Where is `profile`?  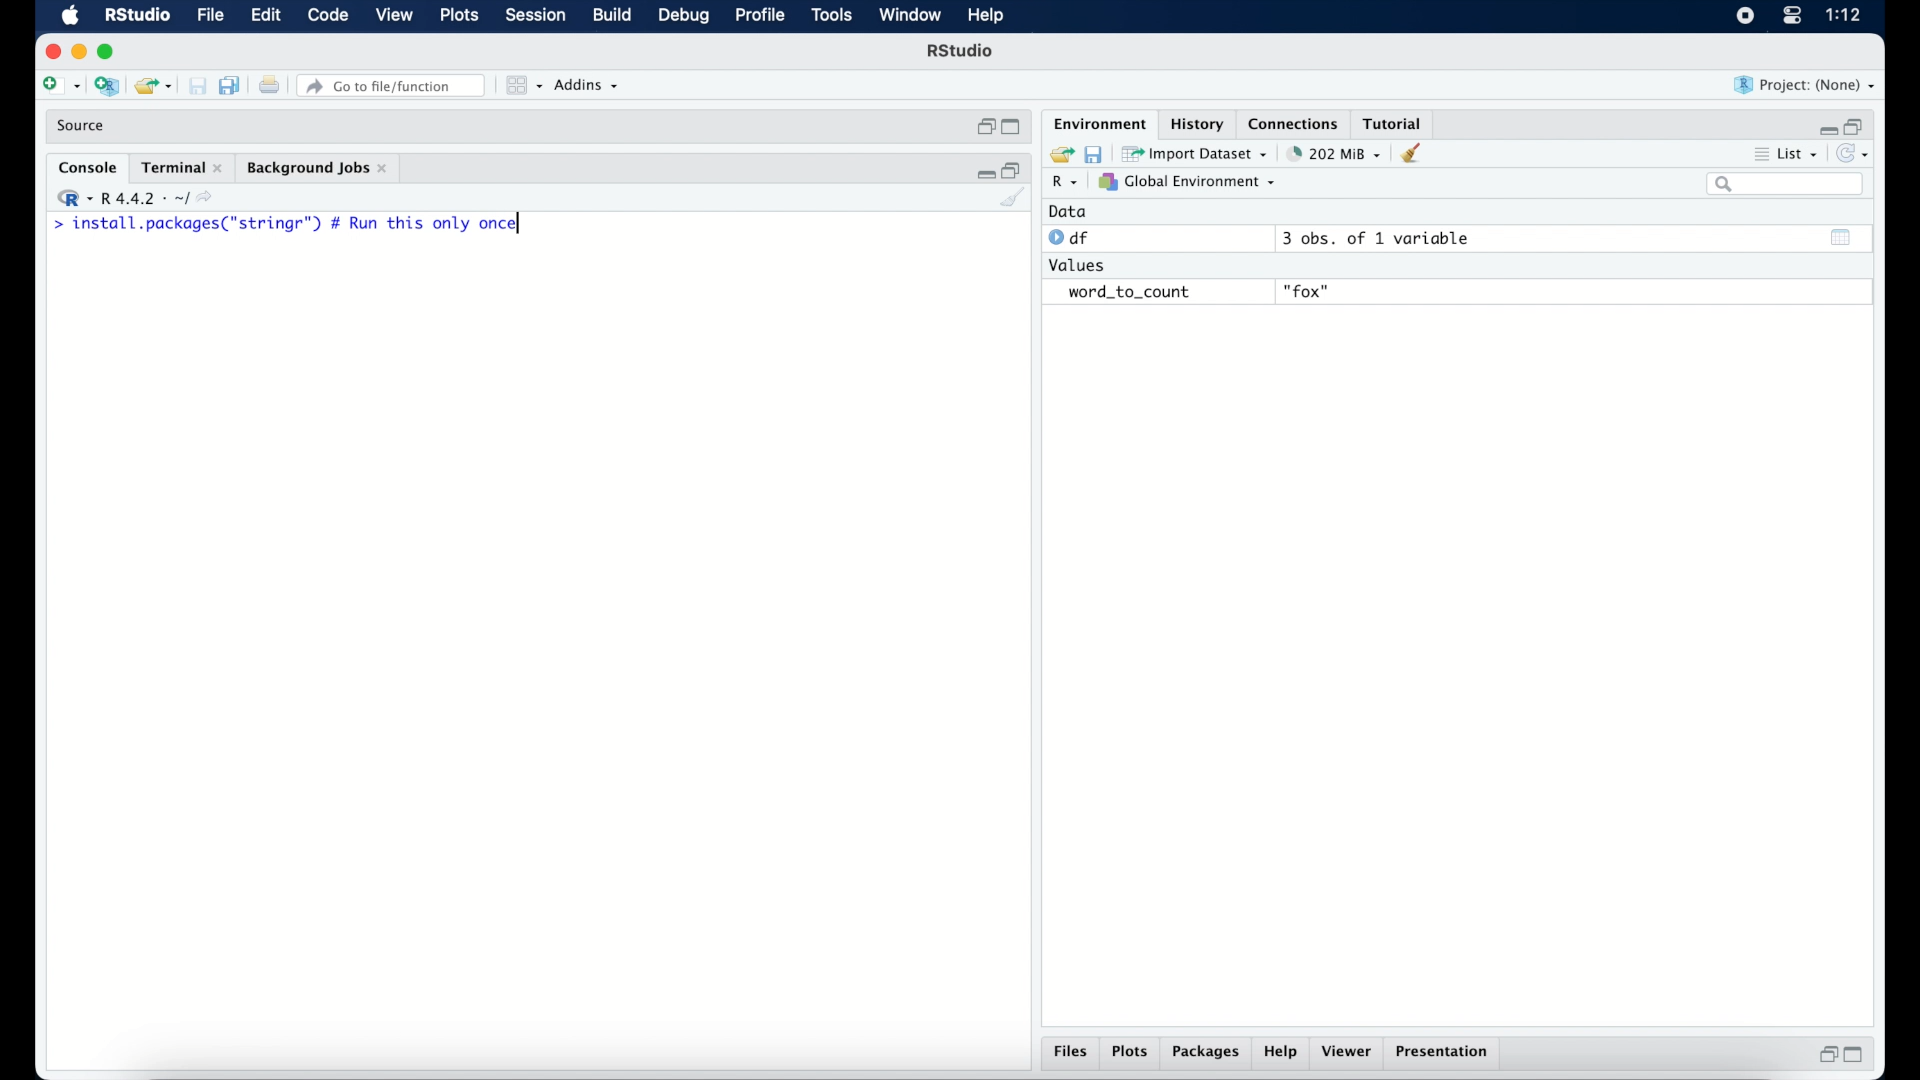 profile is located at coordinates (758, 16).